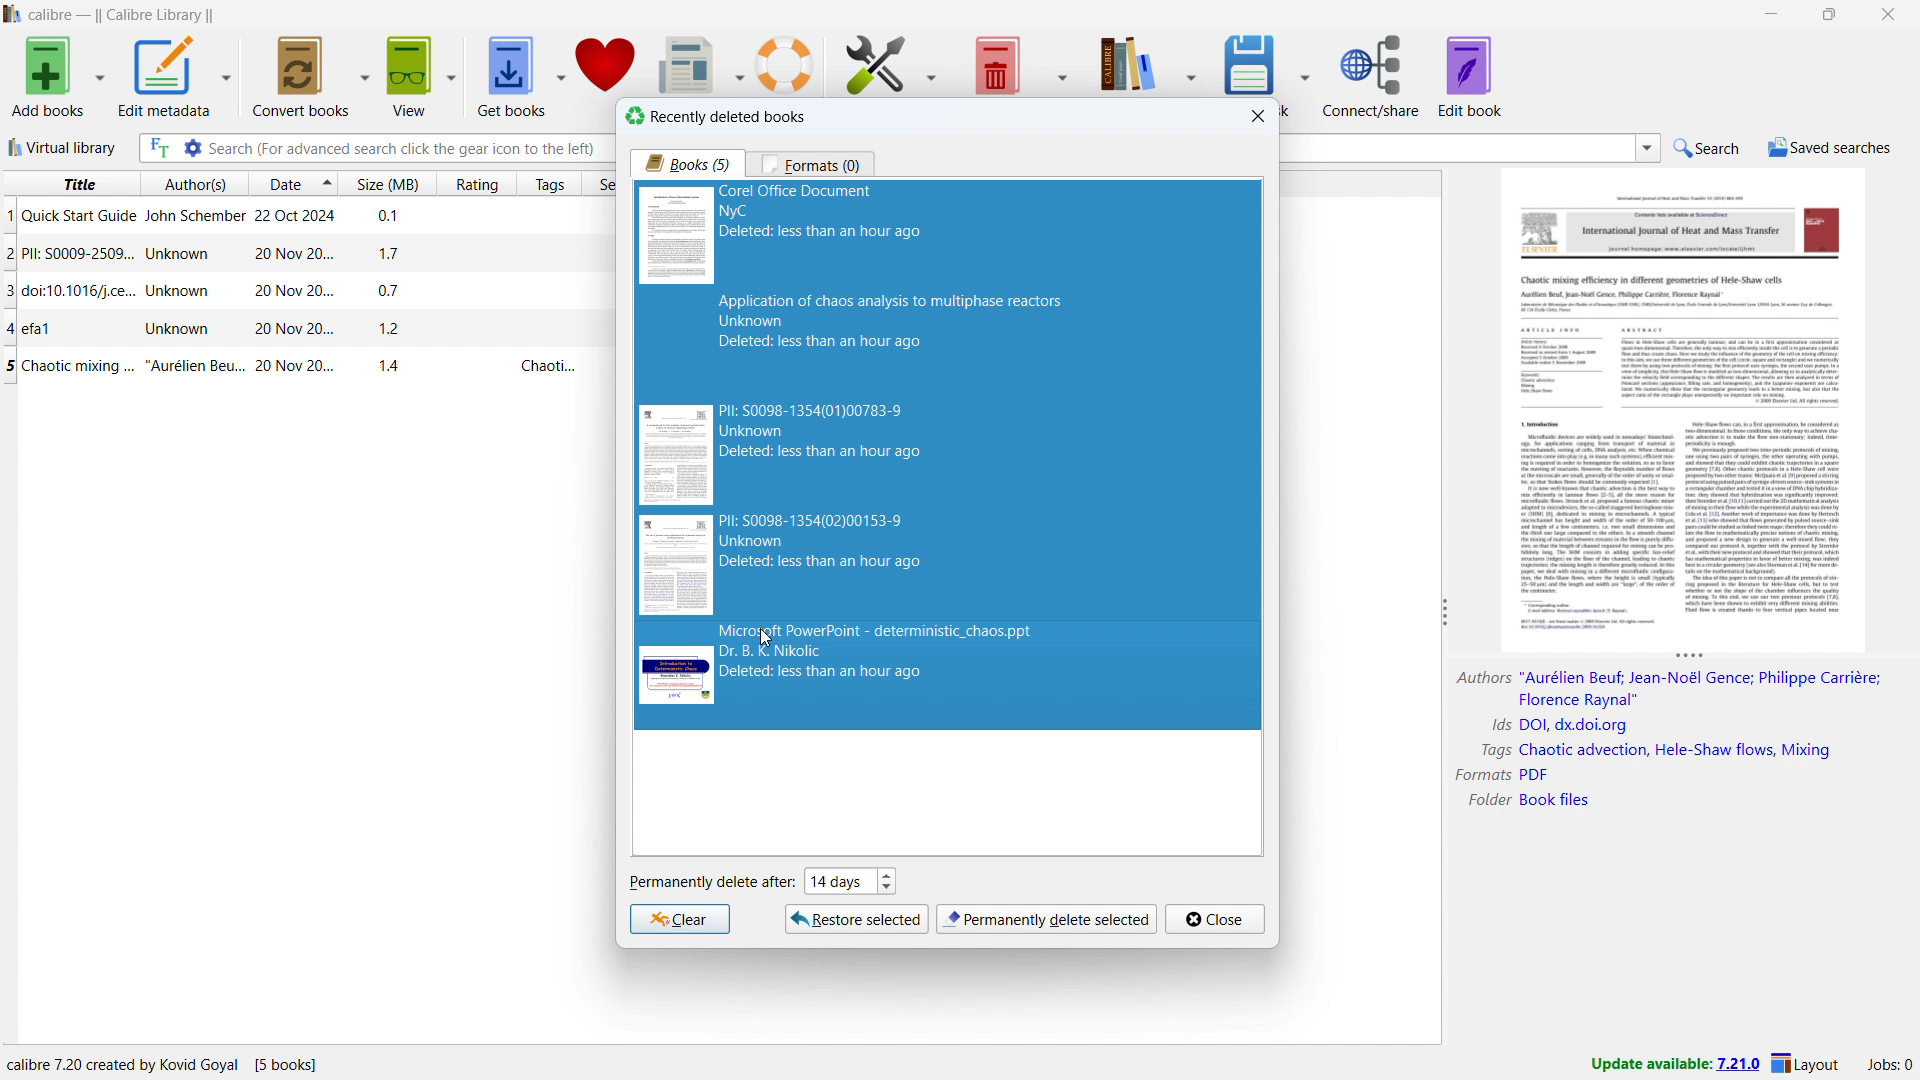 Image resolution: width=1920 pixels, height=1080 pixels. What do you see at coordinates (302, 76) in the screenshot?
I see `convert books` at bounding box center [302, 76].